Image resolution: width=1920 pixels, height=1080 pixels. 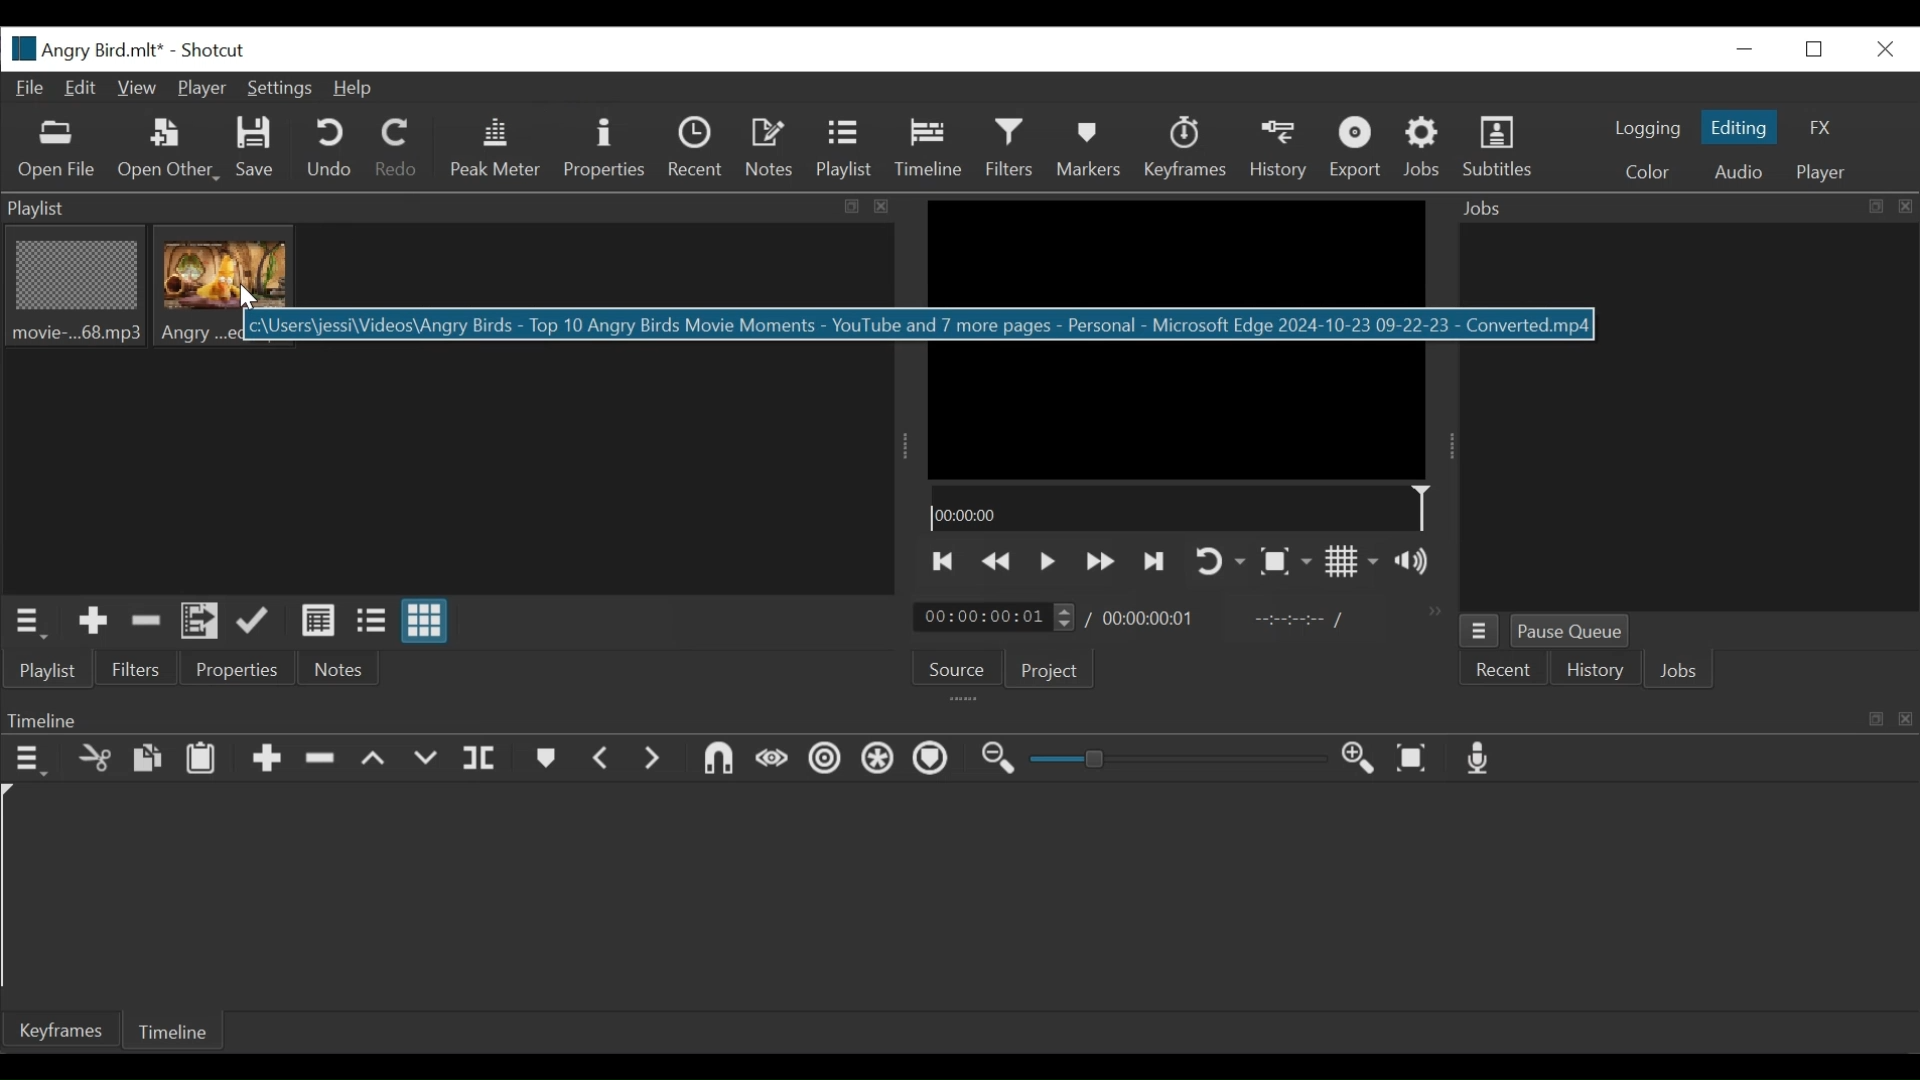 I want to click on Paste, so click(x=201, y=759).